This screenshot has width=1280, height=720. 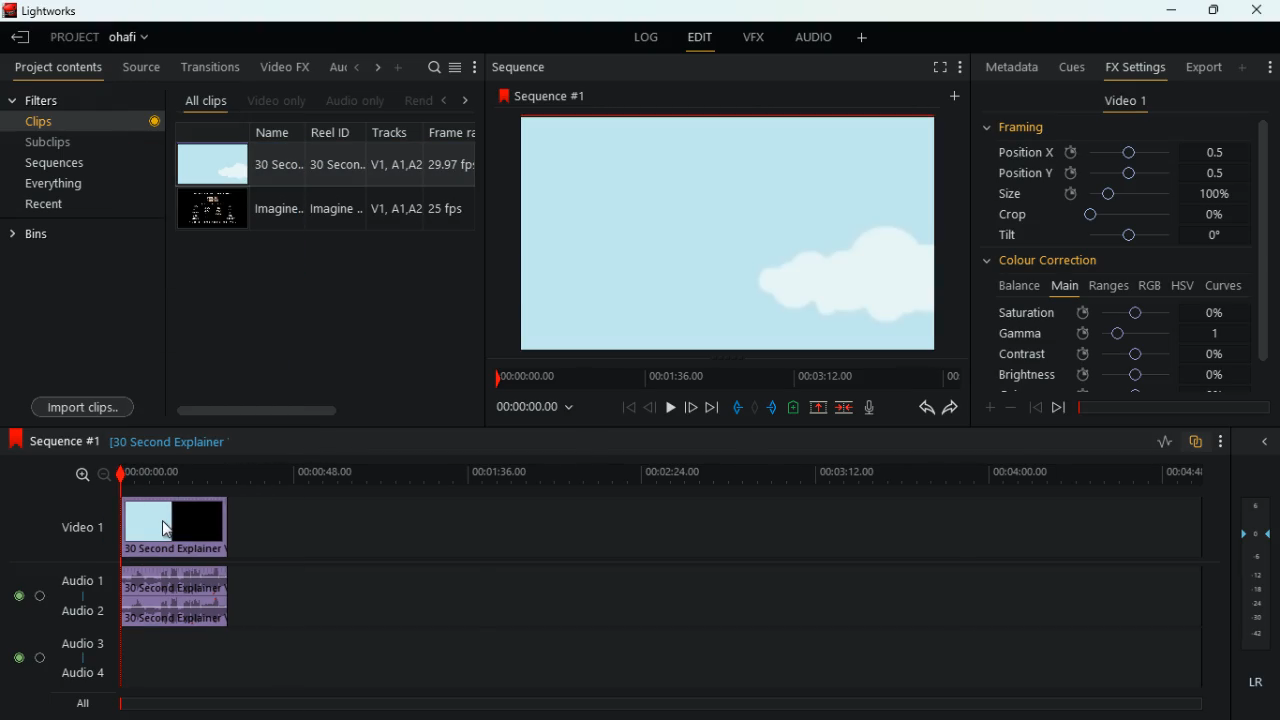 What do you see at coordinates (1110, 374) in the screenshot?
I see `brightness` at bounding box center [1110, 374].